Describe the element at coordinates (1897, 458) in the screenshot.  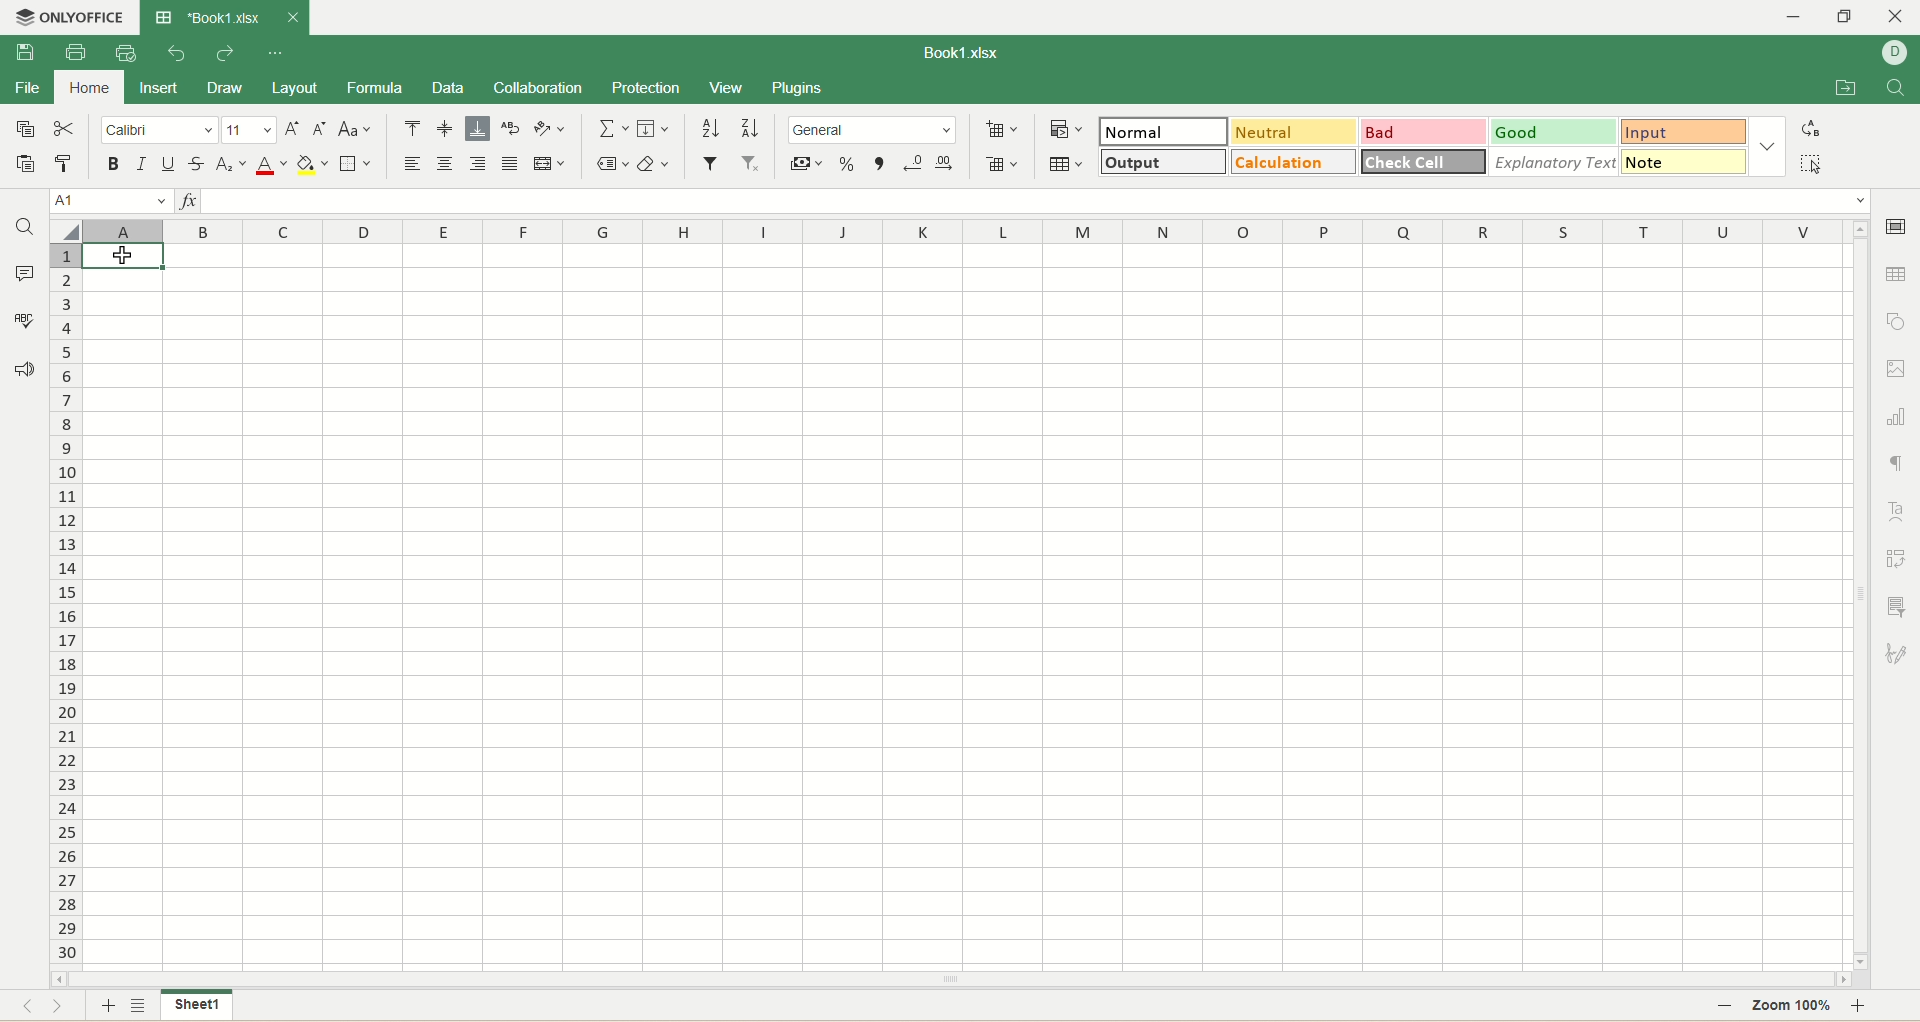
I see `paragraph settings` at that location.